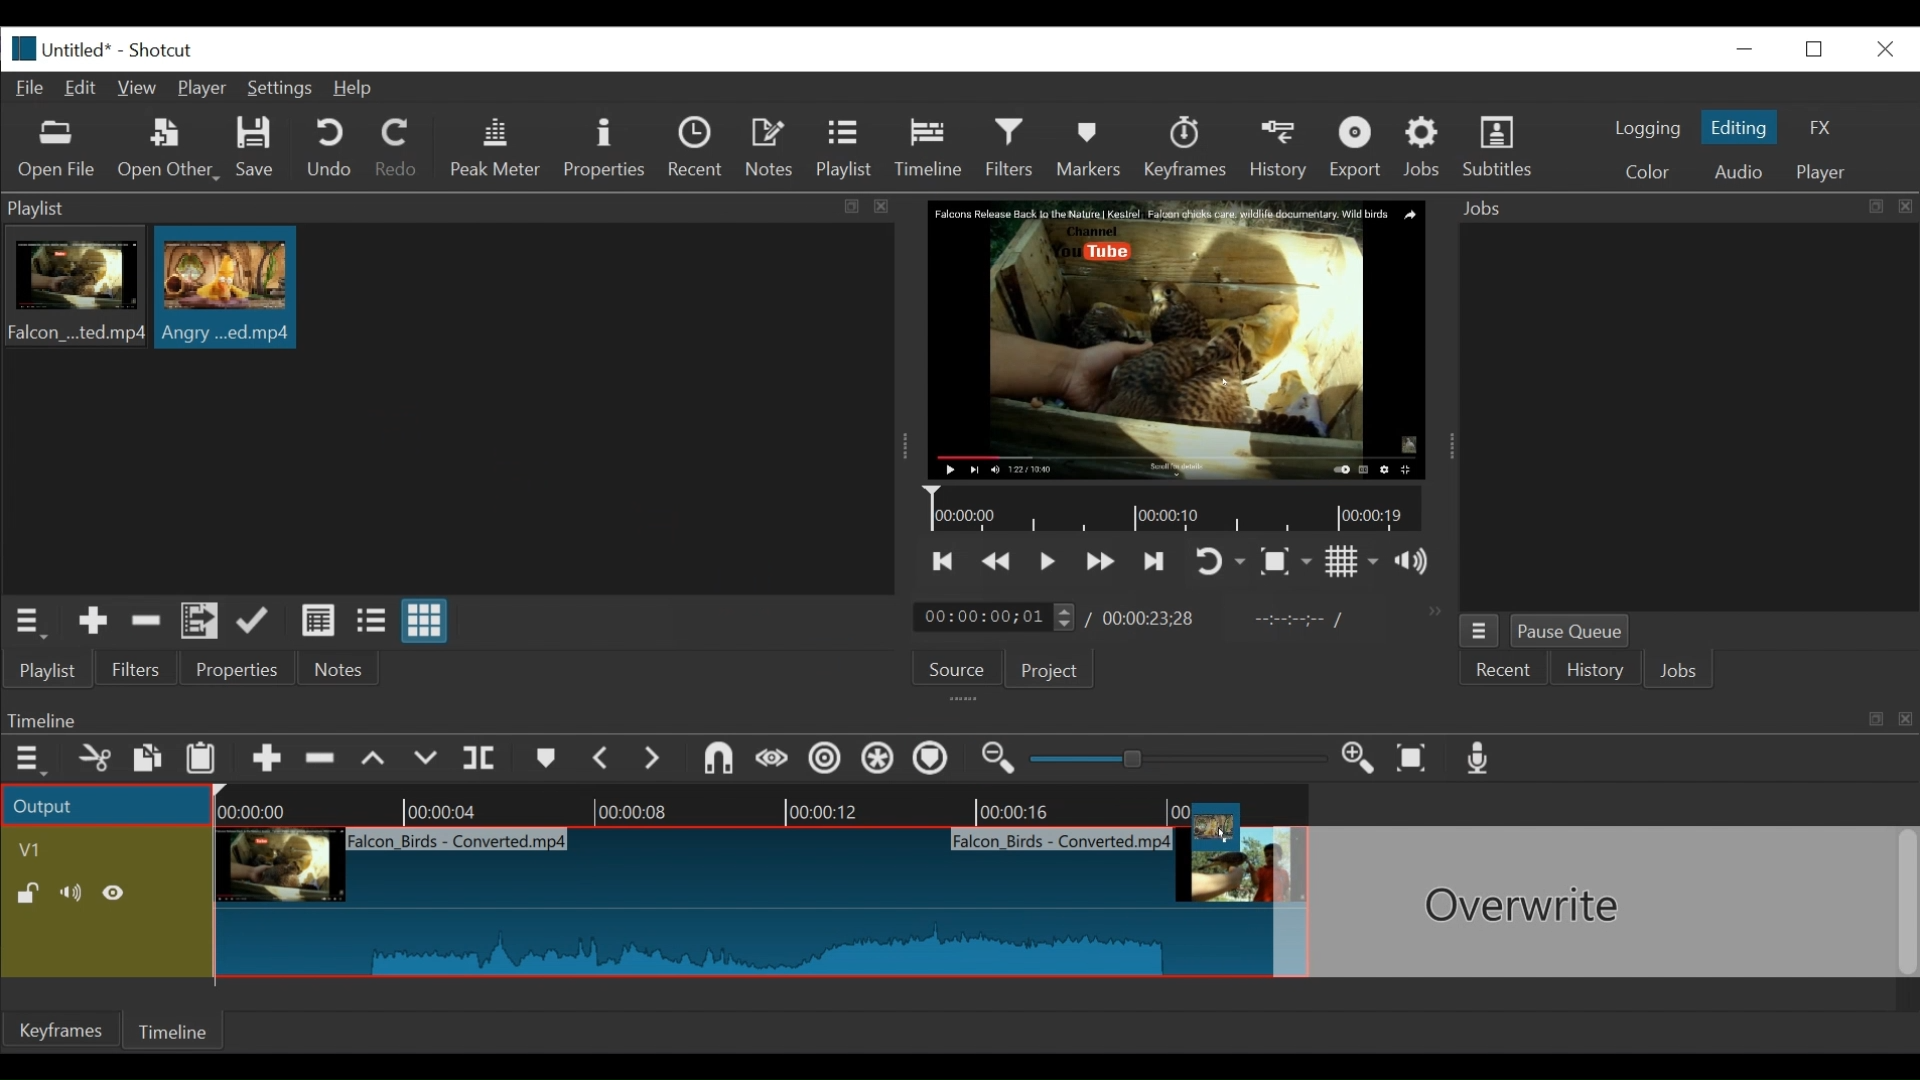  Describe the element at coordinates (1282, 147) in the screenshot. I see `History` at that location.